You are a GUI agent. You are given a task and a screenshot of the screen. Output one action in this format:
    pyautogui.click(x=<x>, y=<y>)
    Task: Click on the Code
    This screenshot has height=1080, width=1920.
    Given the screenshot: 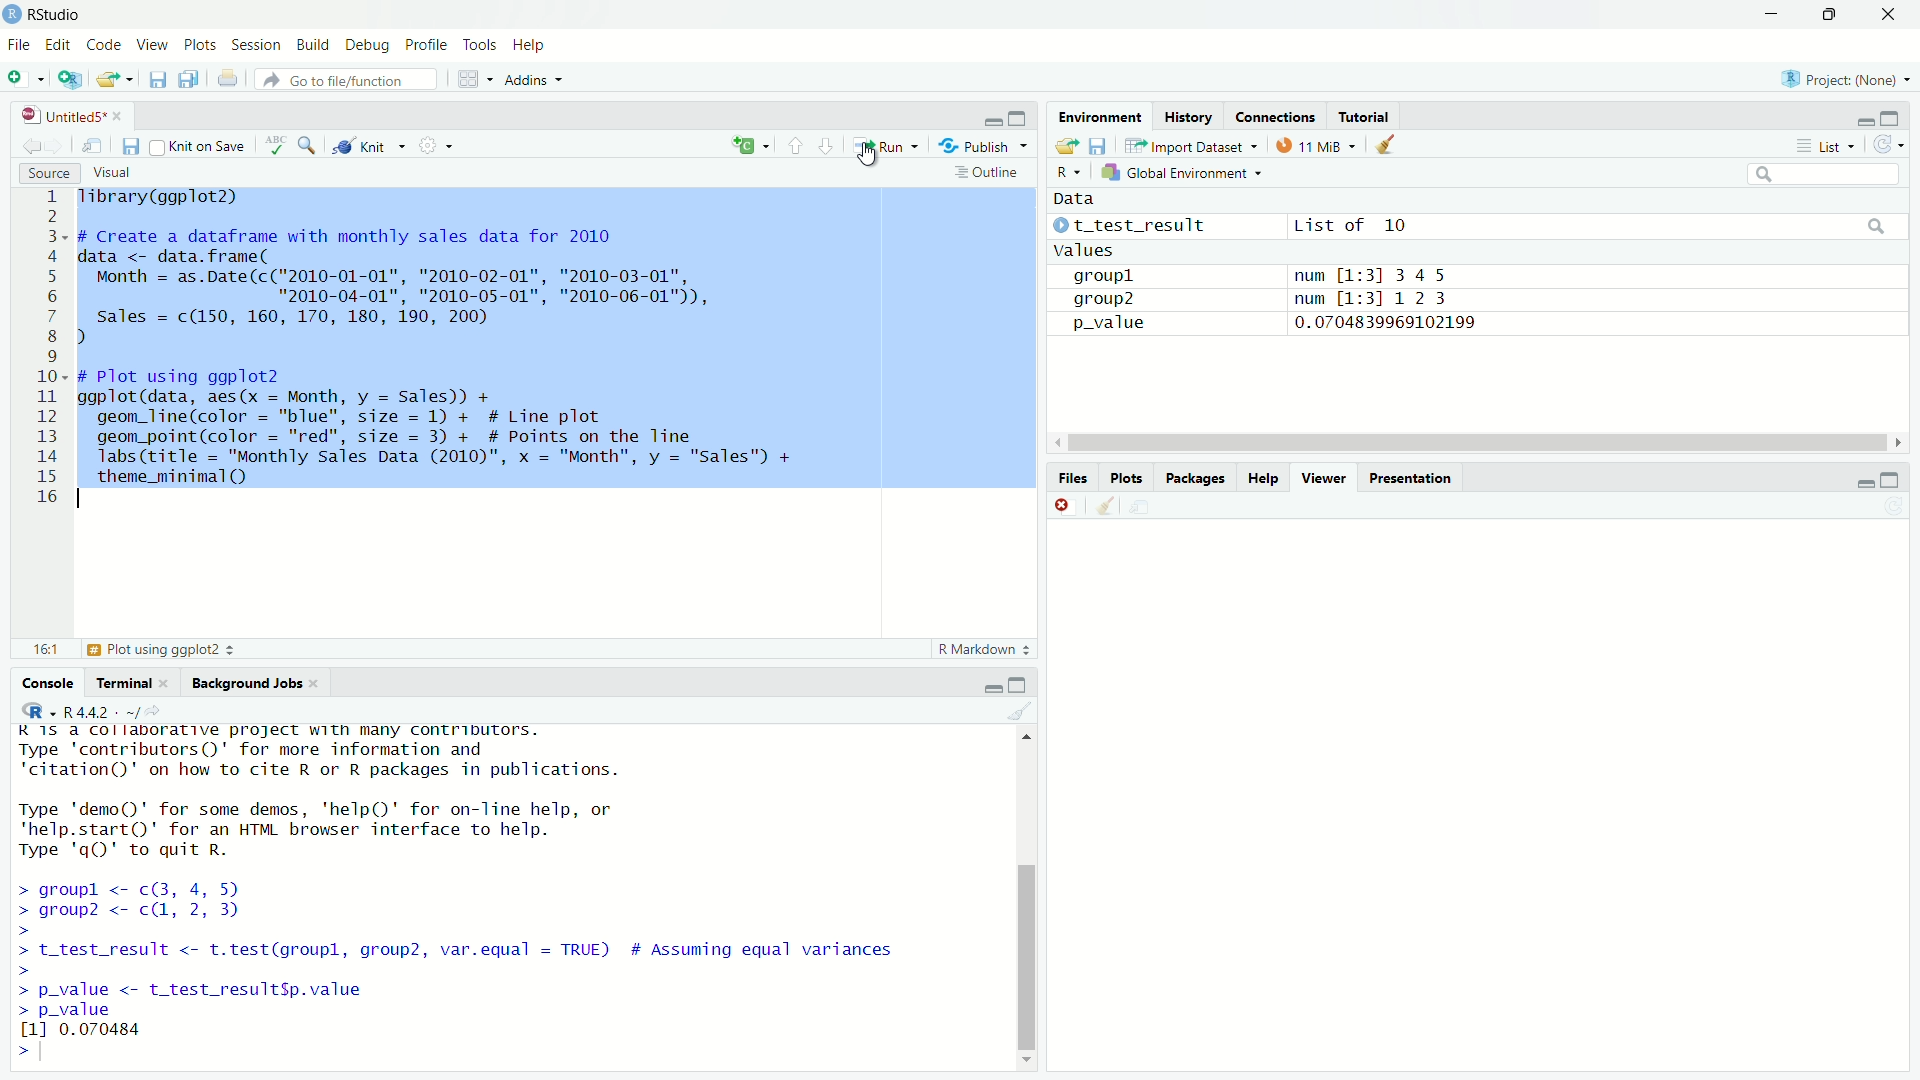 What is the action you would take?
    pyautogui.click(x=105, y=42)
    